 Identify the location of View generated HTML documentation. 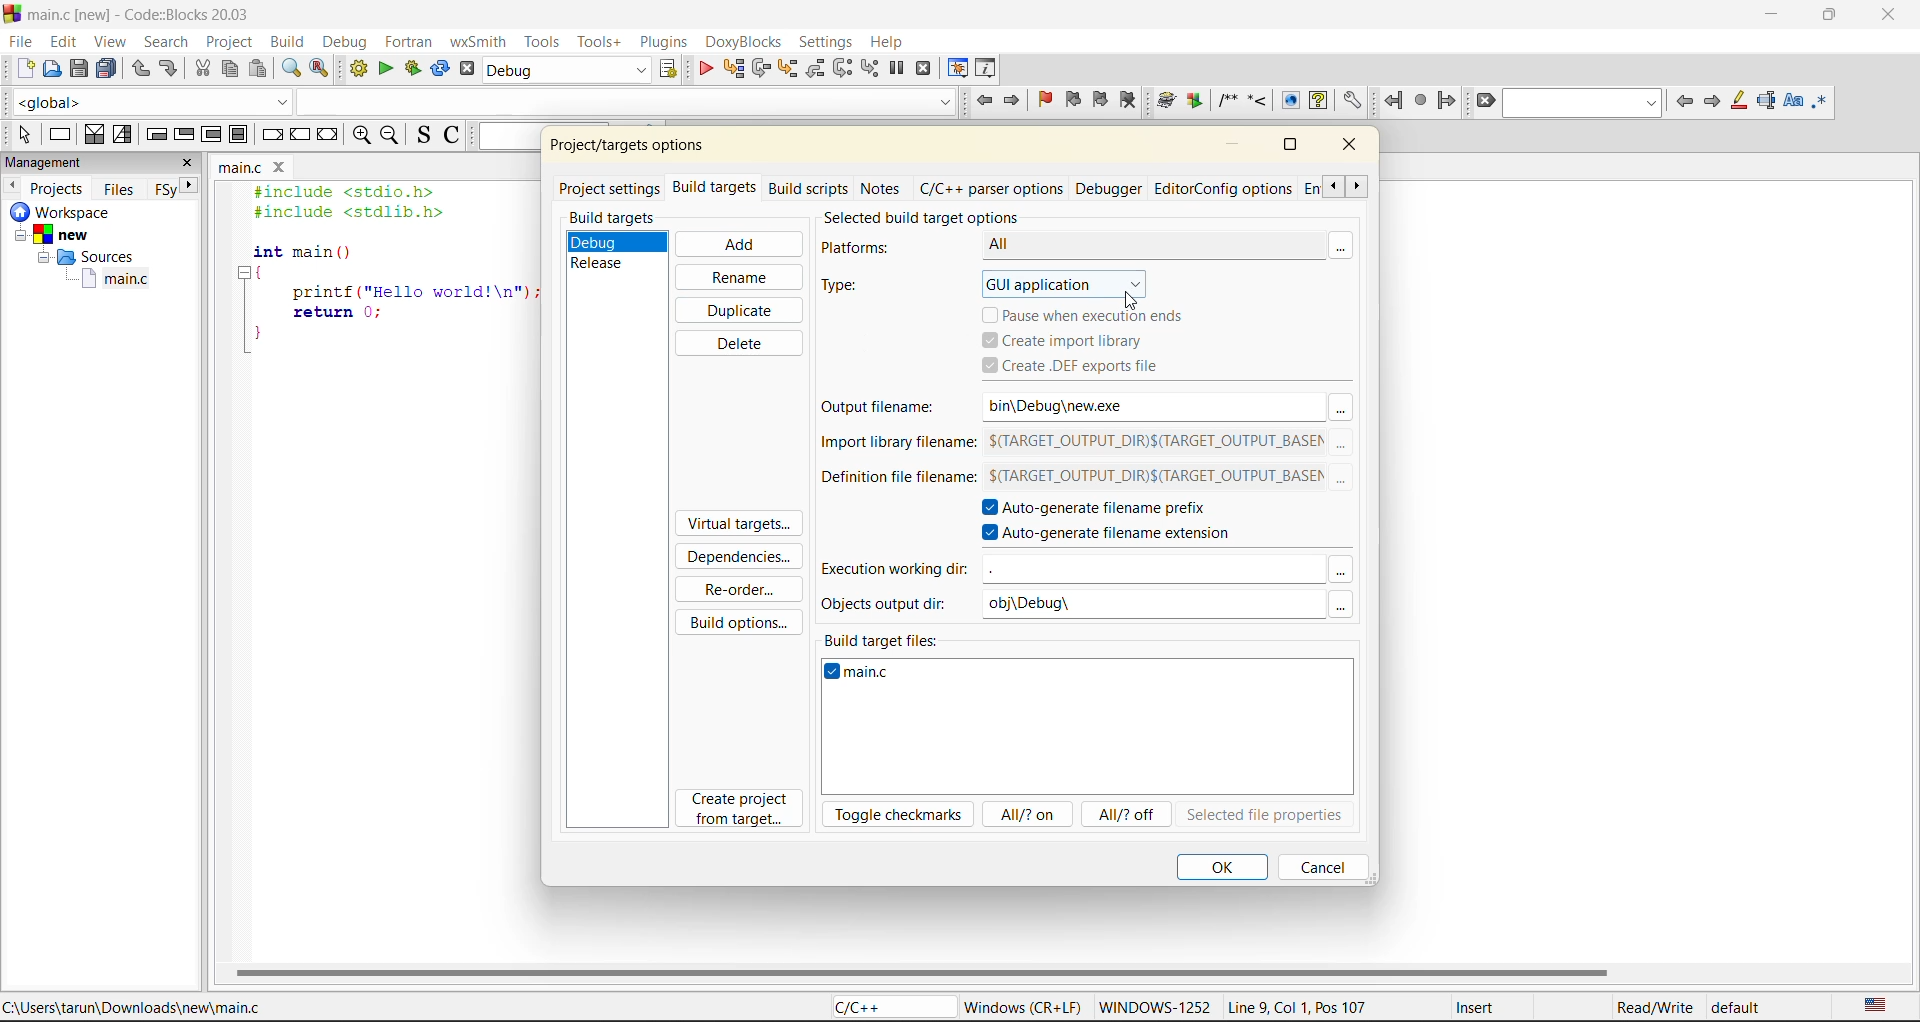
(1290, 100).